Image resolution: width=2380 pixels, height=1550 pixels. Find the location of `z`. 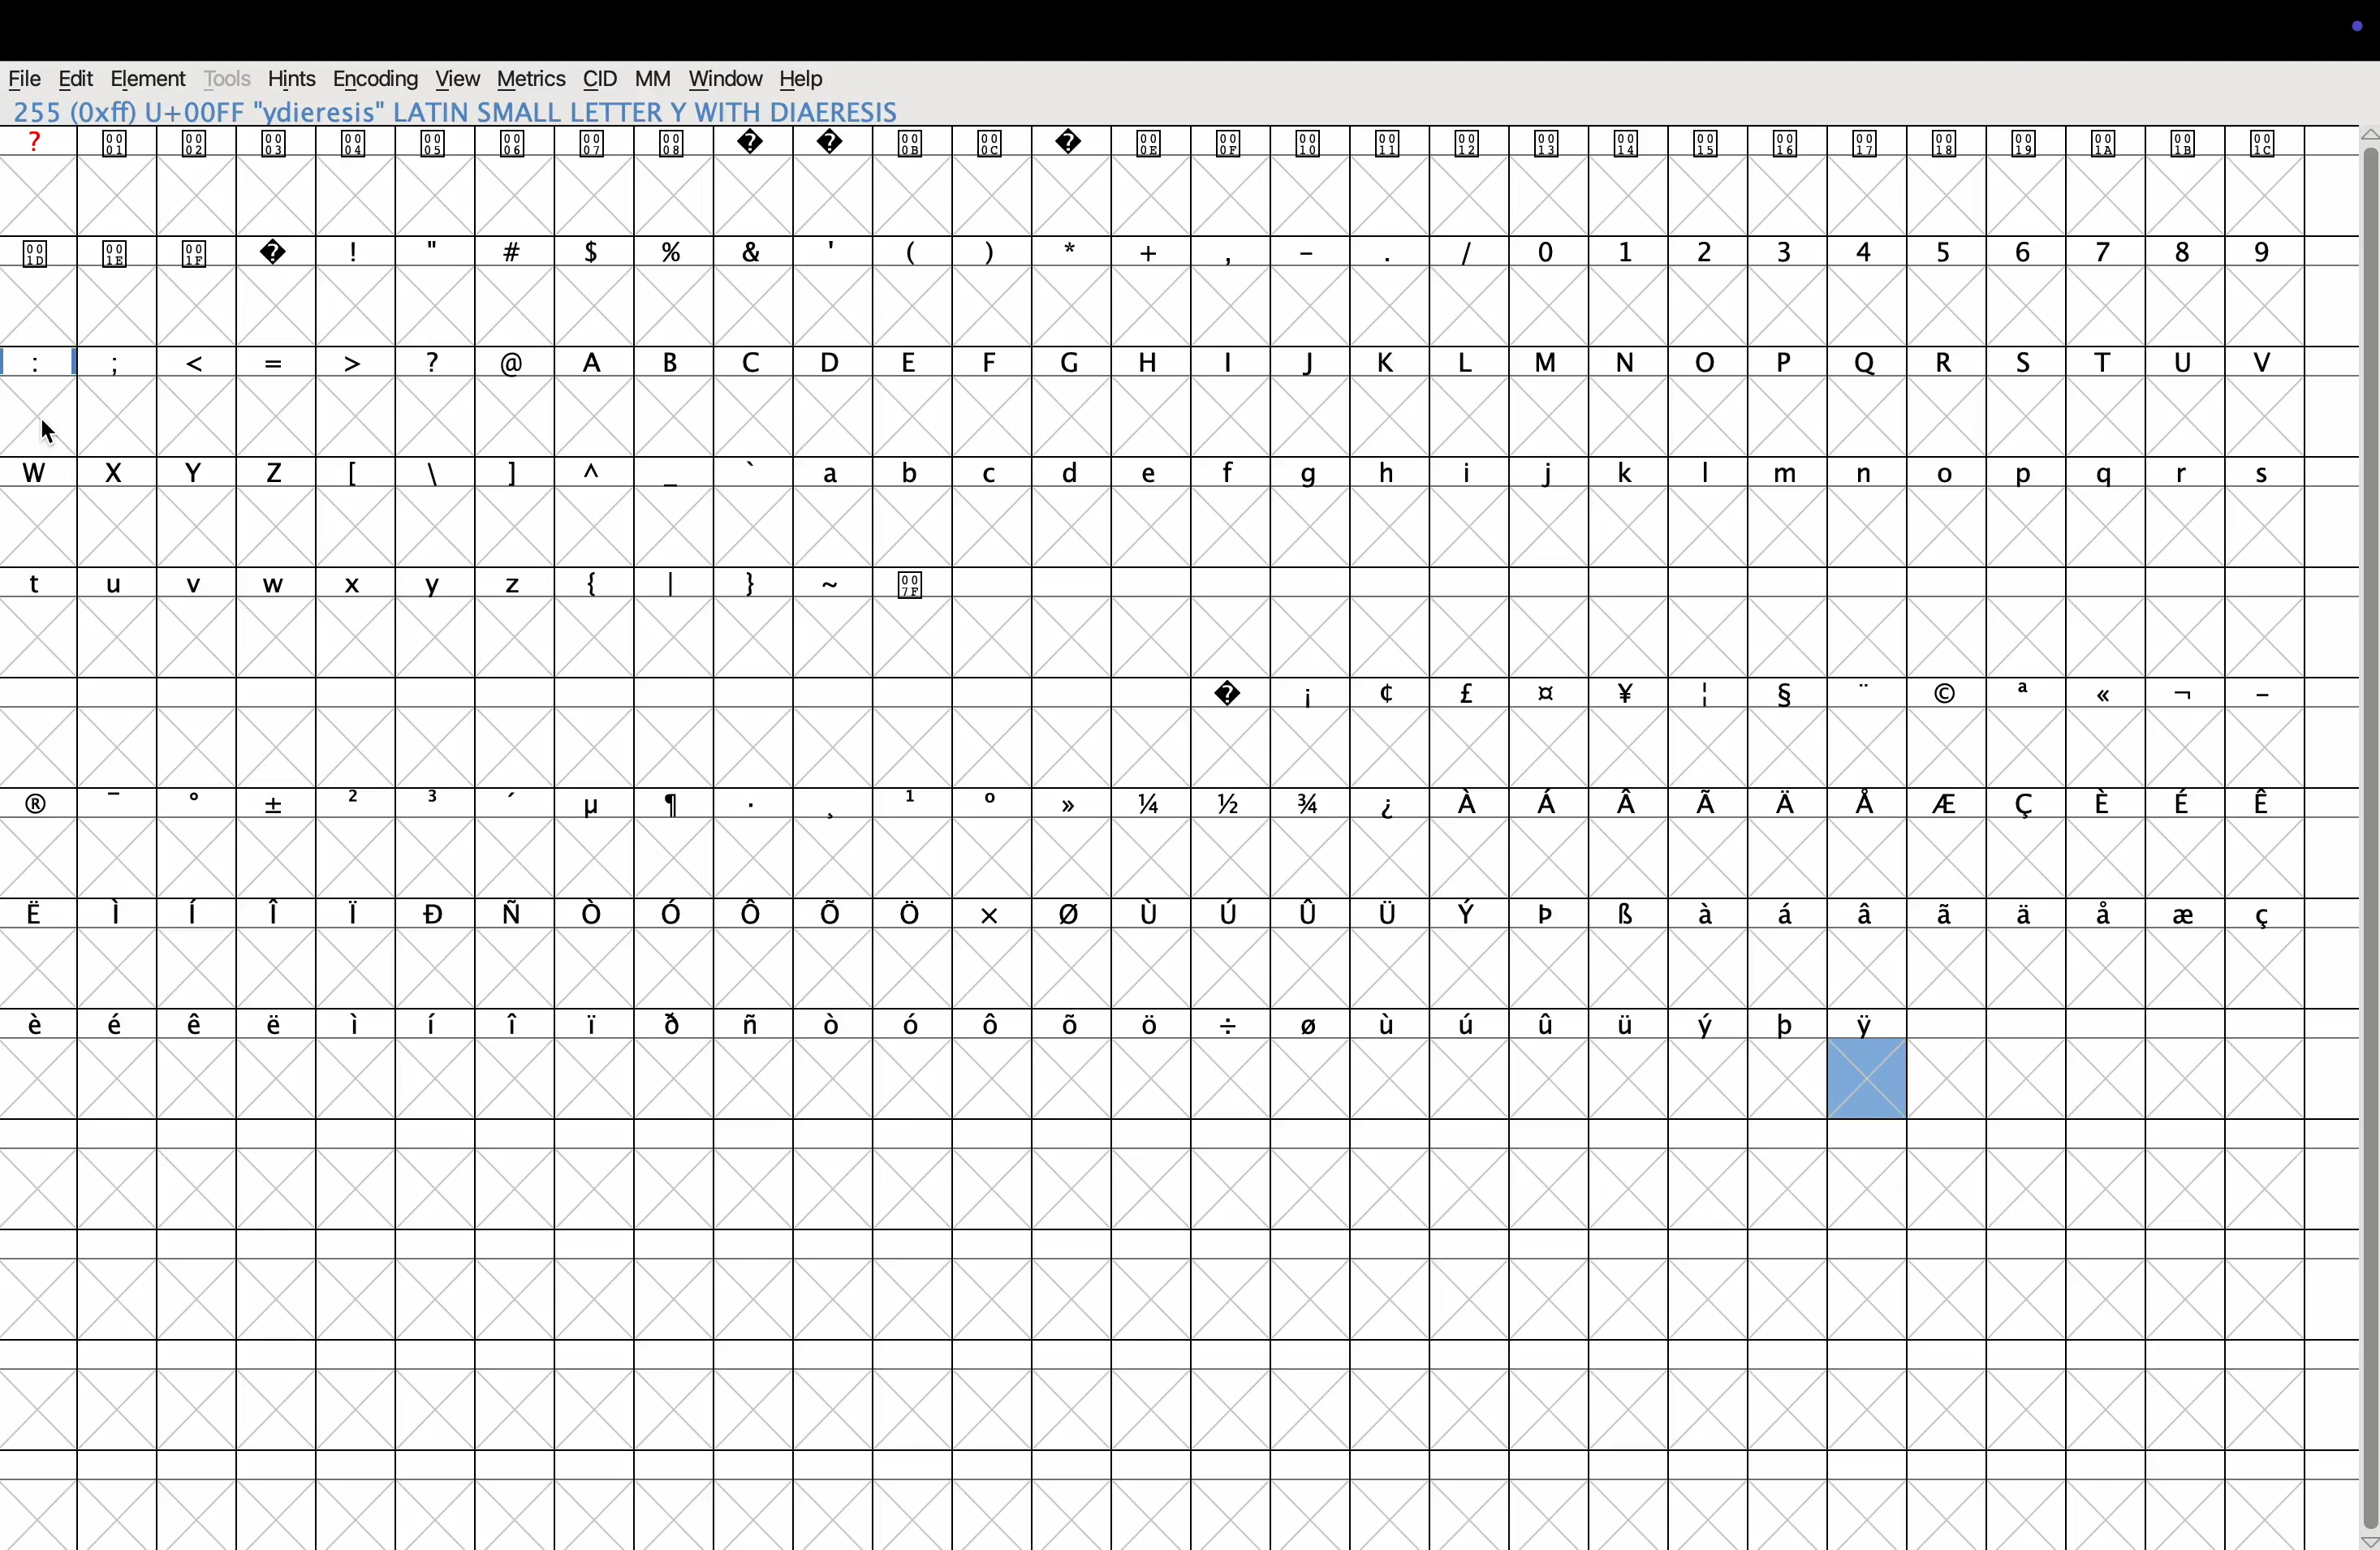

z is located at coordinates (517, 618).